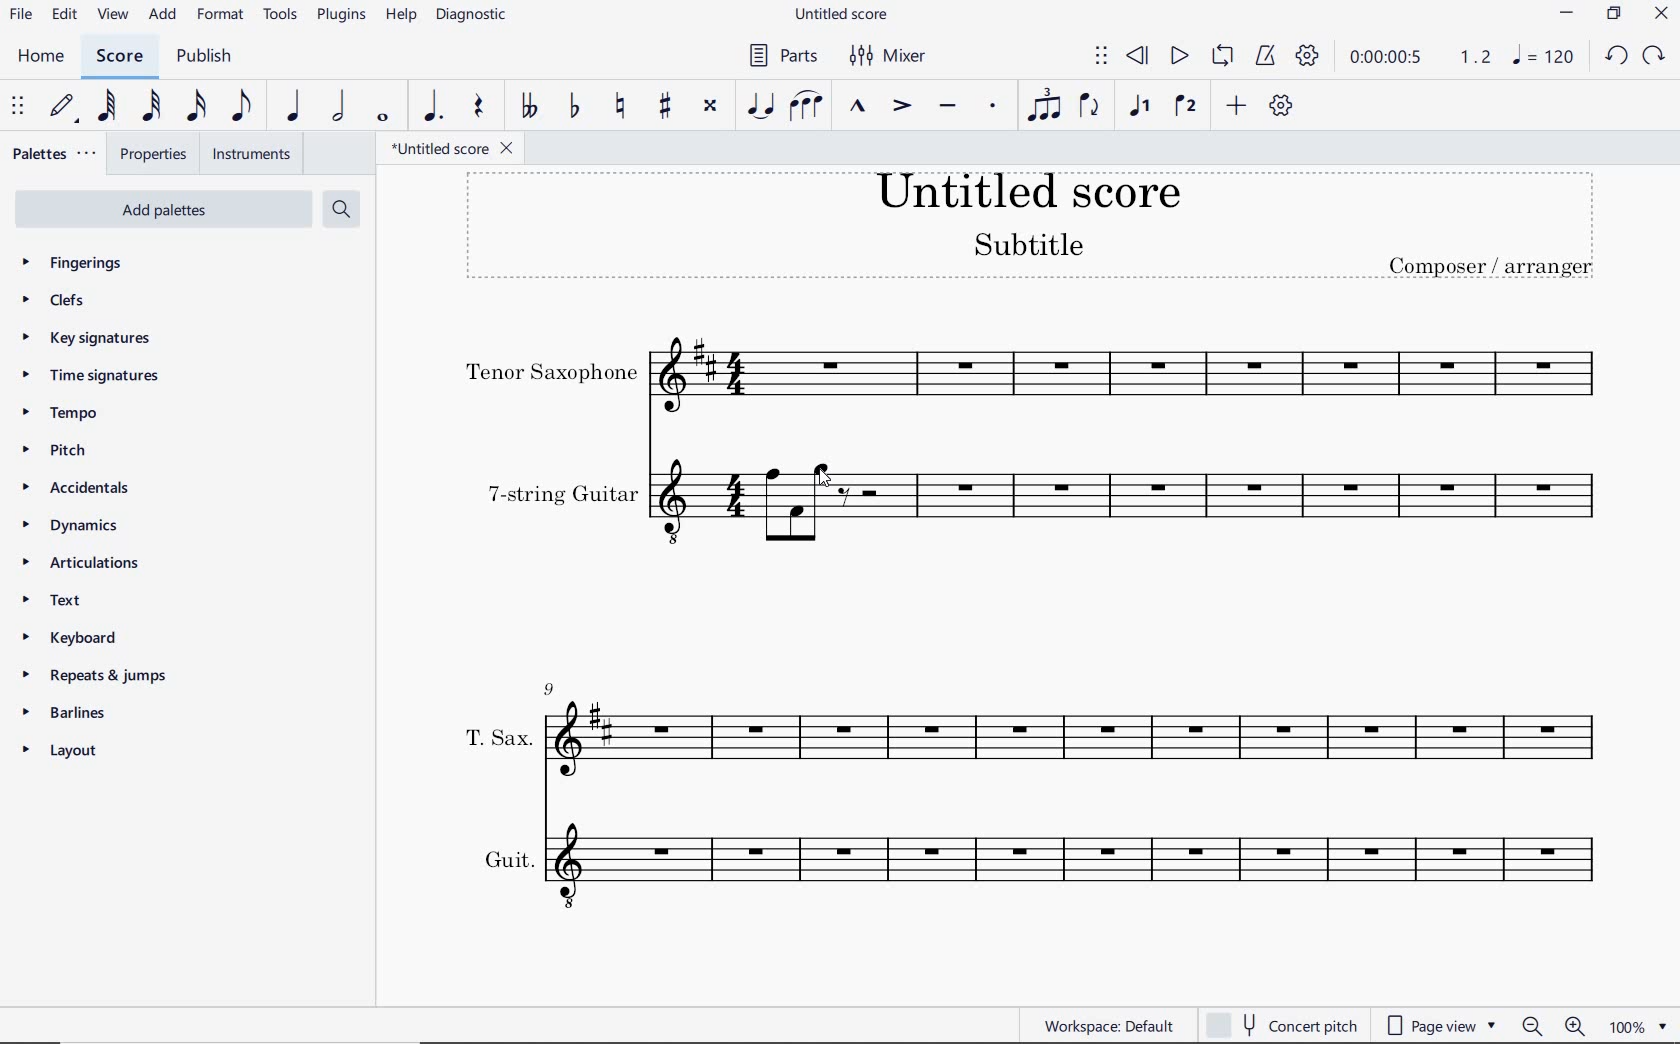 This screenshot has width=1680, height=1044. What do you see at coordinates (1089, 106) in the screenshot?
I see `FLIP DIRECTION` at bounding box center [1089, 106].